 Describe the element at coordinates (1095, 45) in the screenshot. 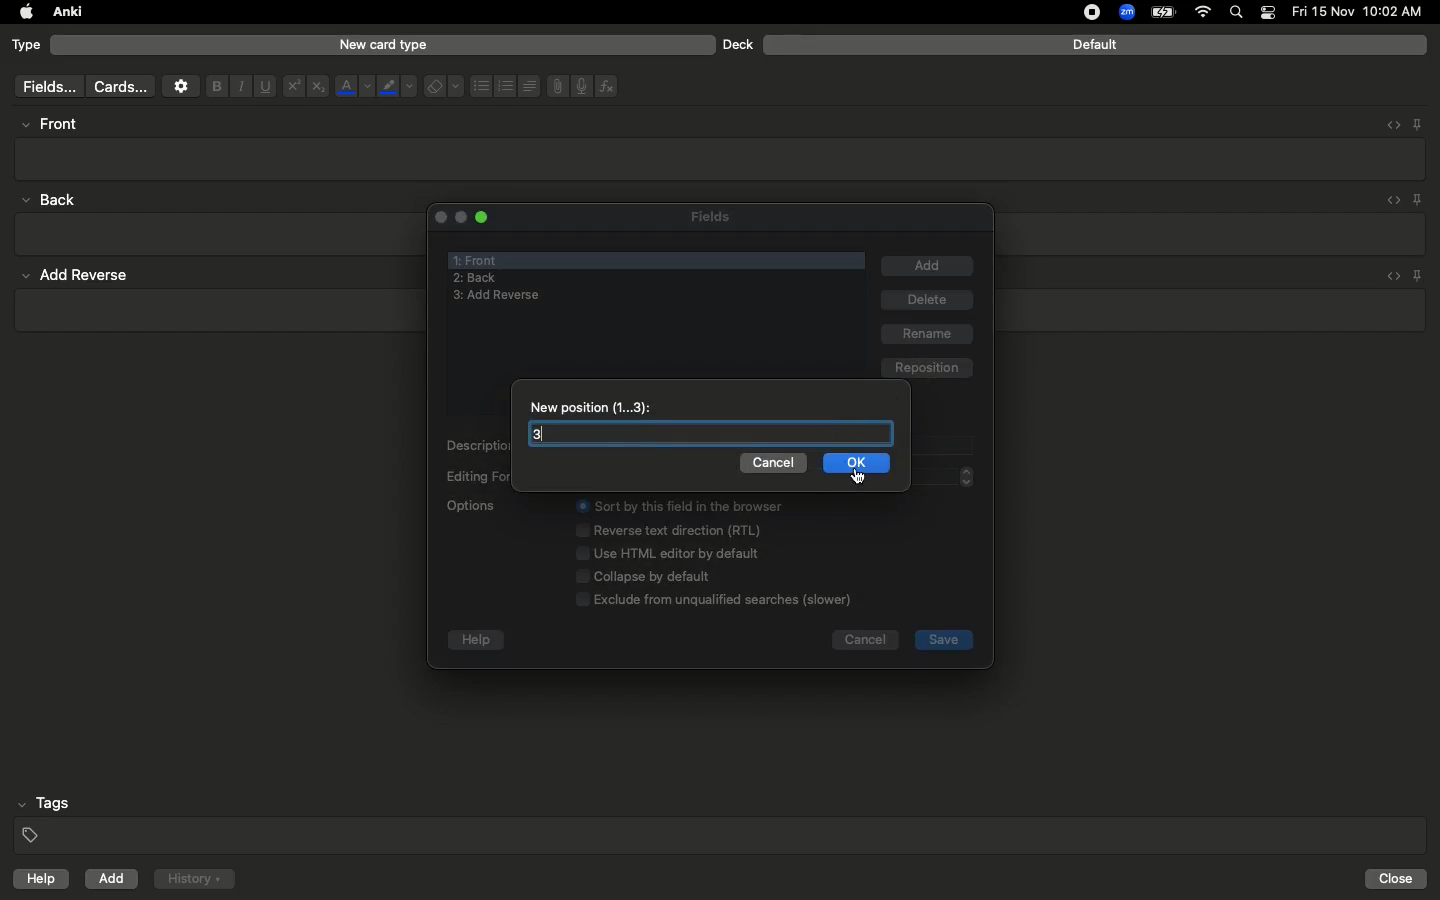

I see `Default` at that location.